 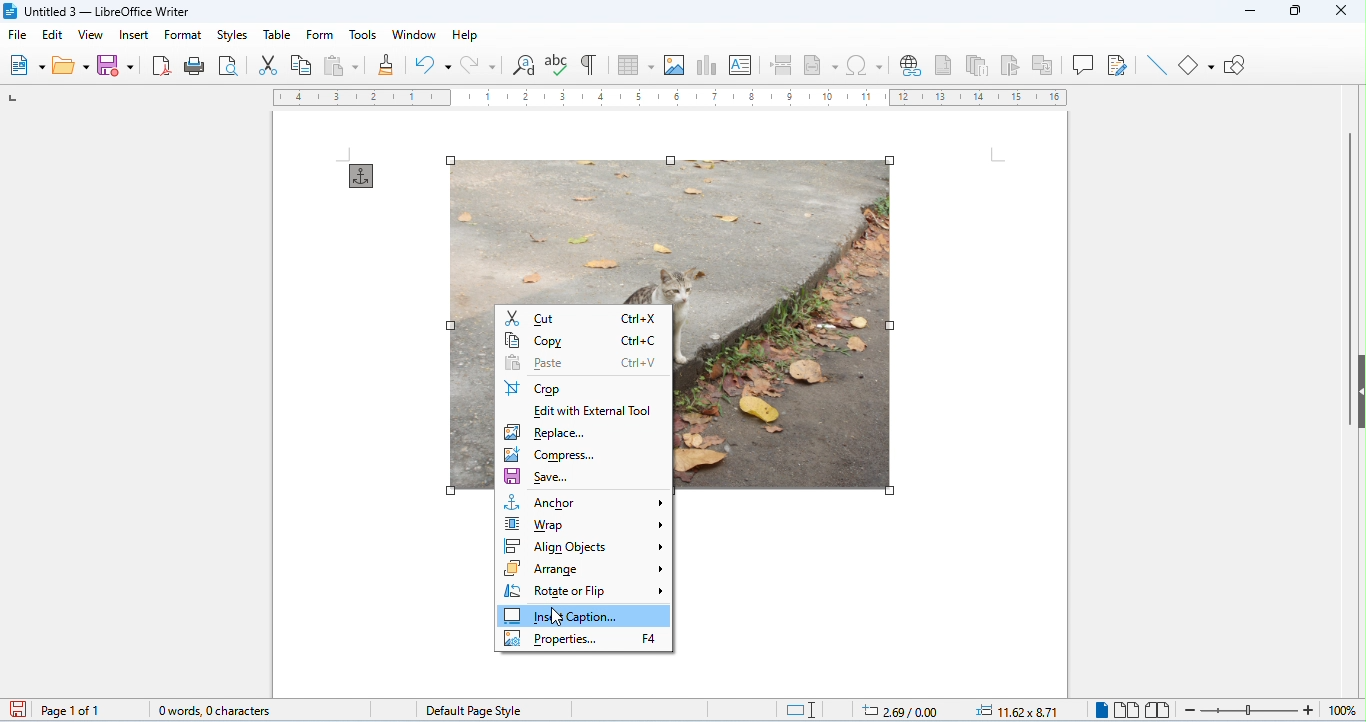 I want to click on print, so click(x=197, y=66).